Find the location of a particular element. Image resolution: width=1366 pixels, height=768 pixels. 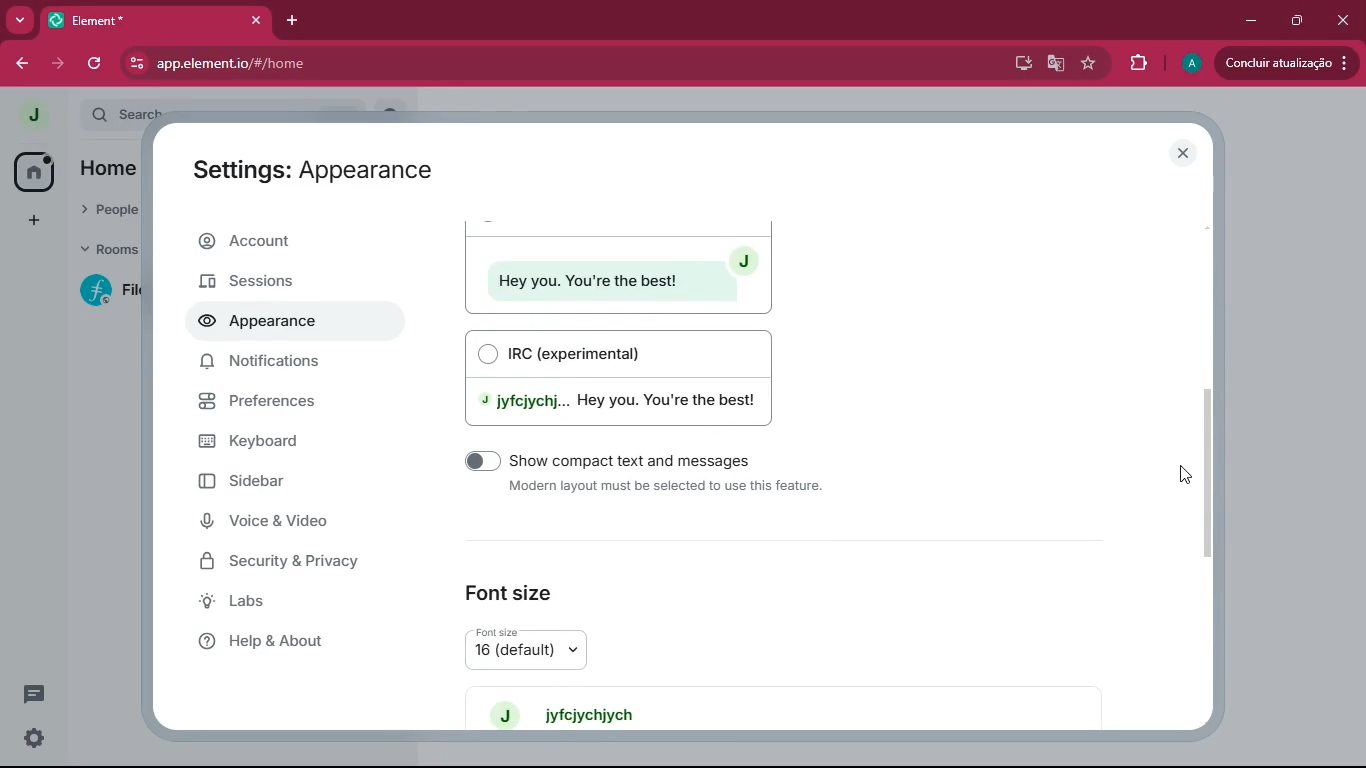

preferences is located at coordinates (291, 404).